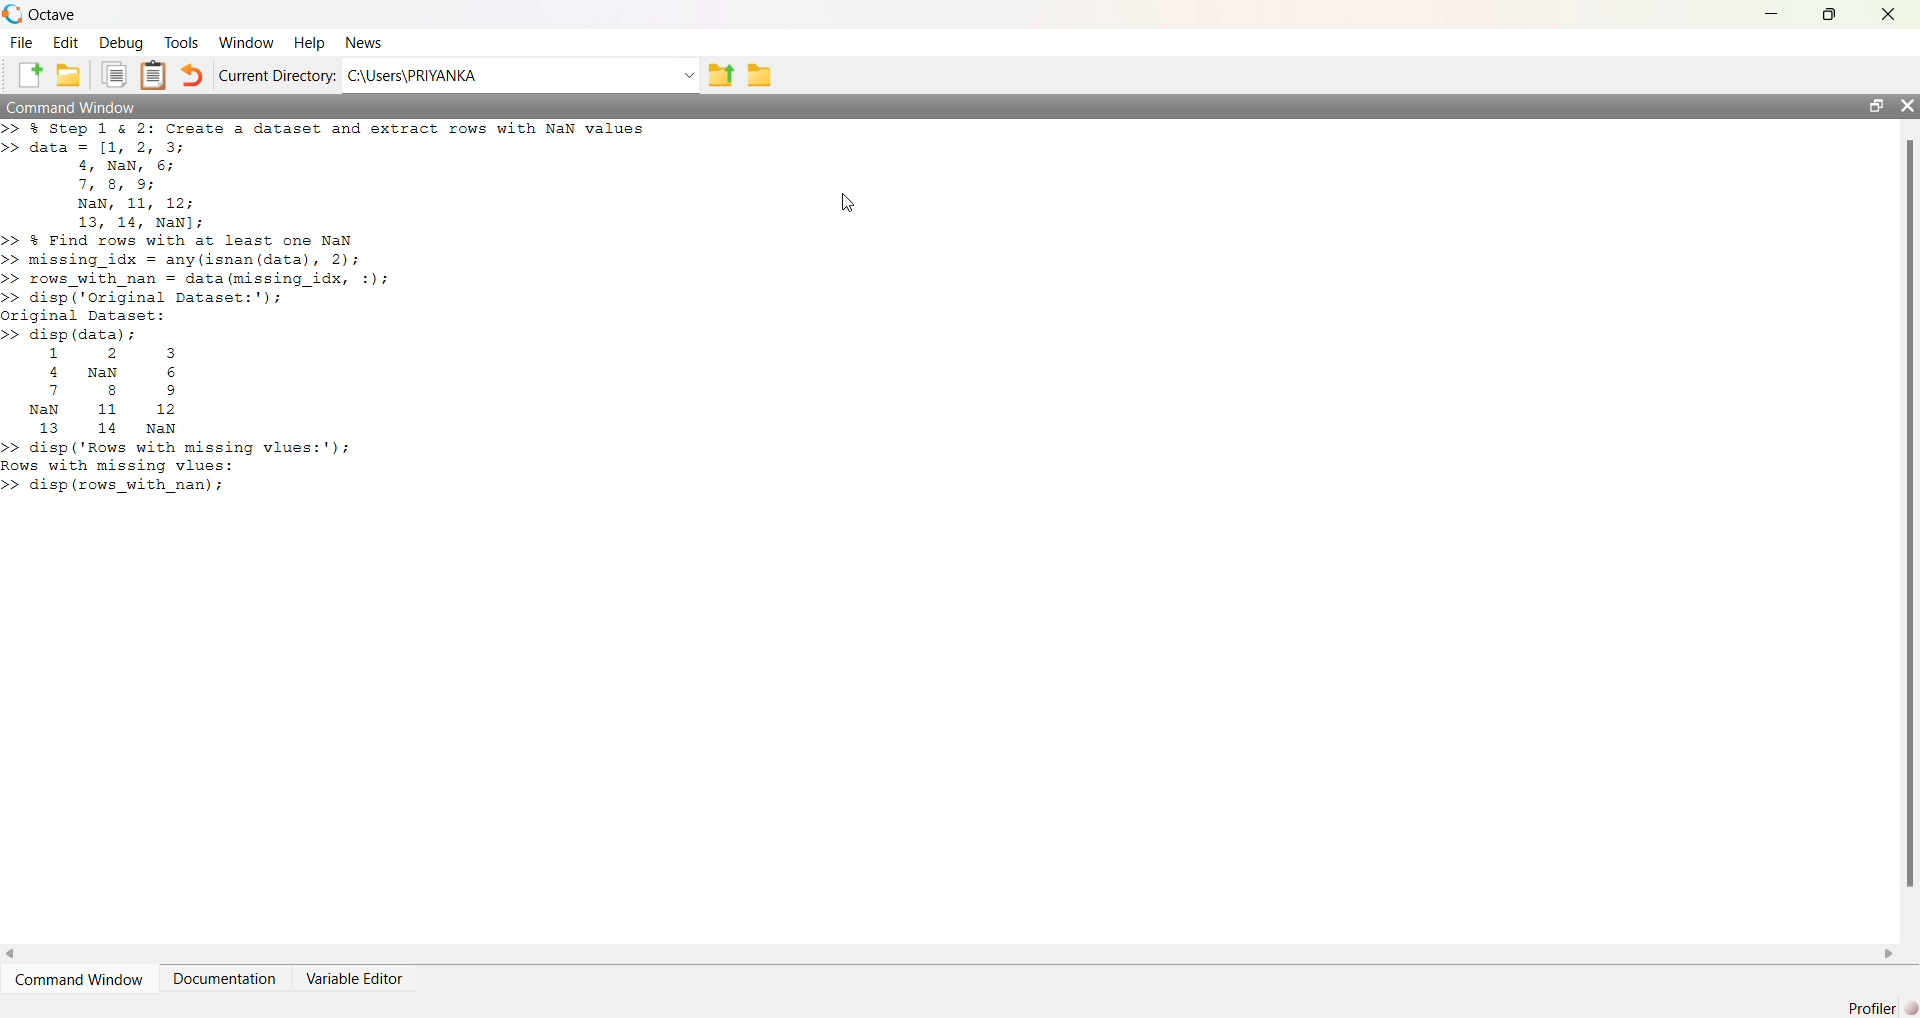  What do you see at coordinates (30, 75) in the screenshot?
I see `New File` at bounding box center [30, 75].